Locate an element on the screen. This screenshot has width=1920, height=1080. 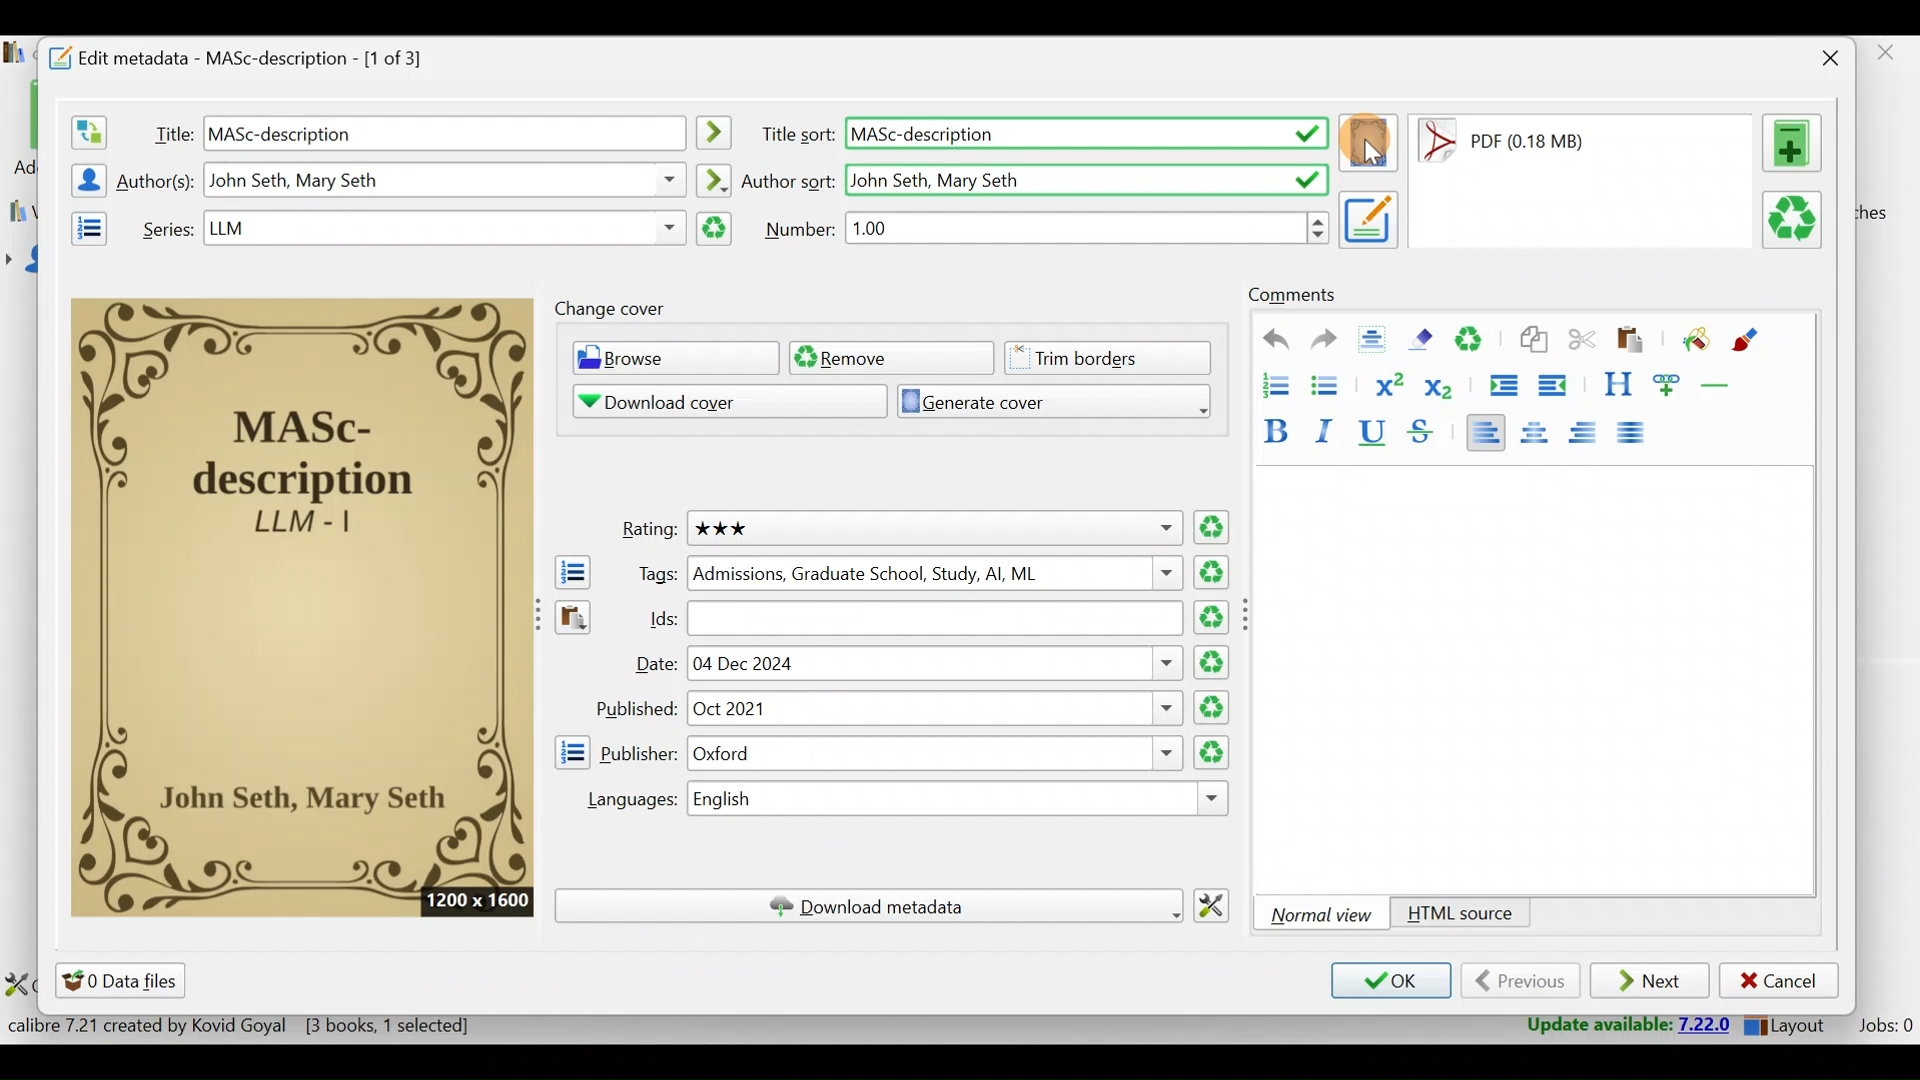
Layouts is located at coordinates (1791, 1025).